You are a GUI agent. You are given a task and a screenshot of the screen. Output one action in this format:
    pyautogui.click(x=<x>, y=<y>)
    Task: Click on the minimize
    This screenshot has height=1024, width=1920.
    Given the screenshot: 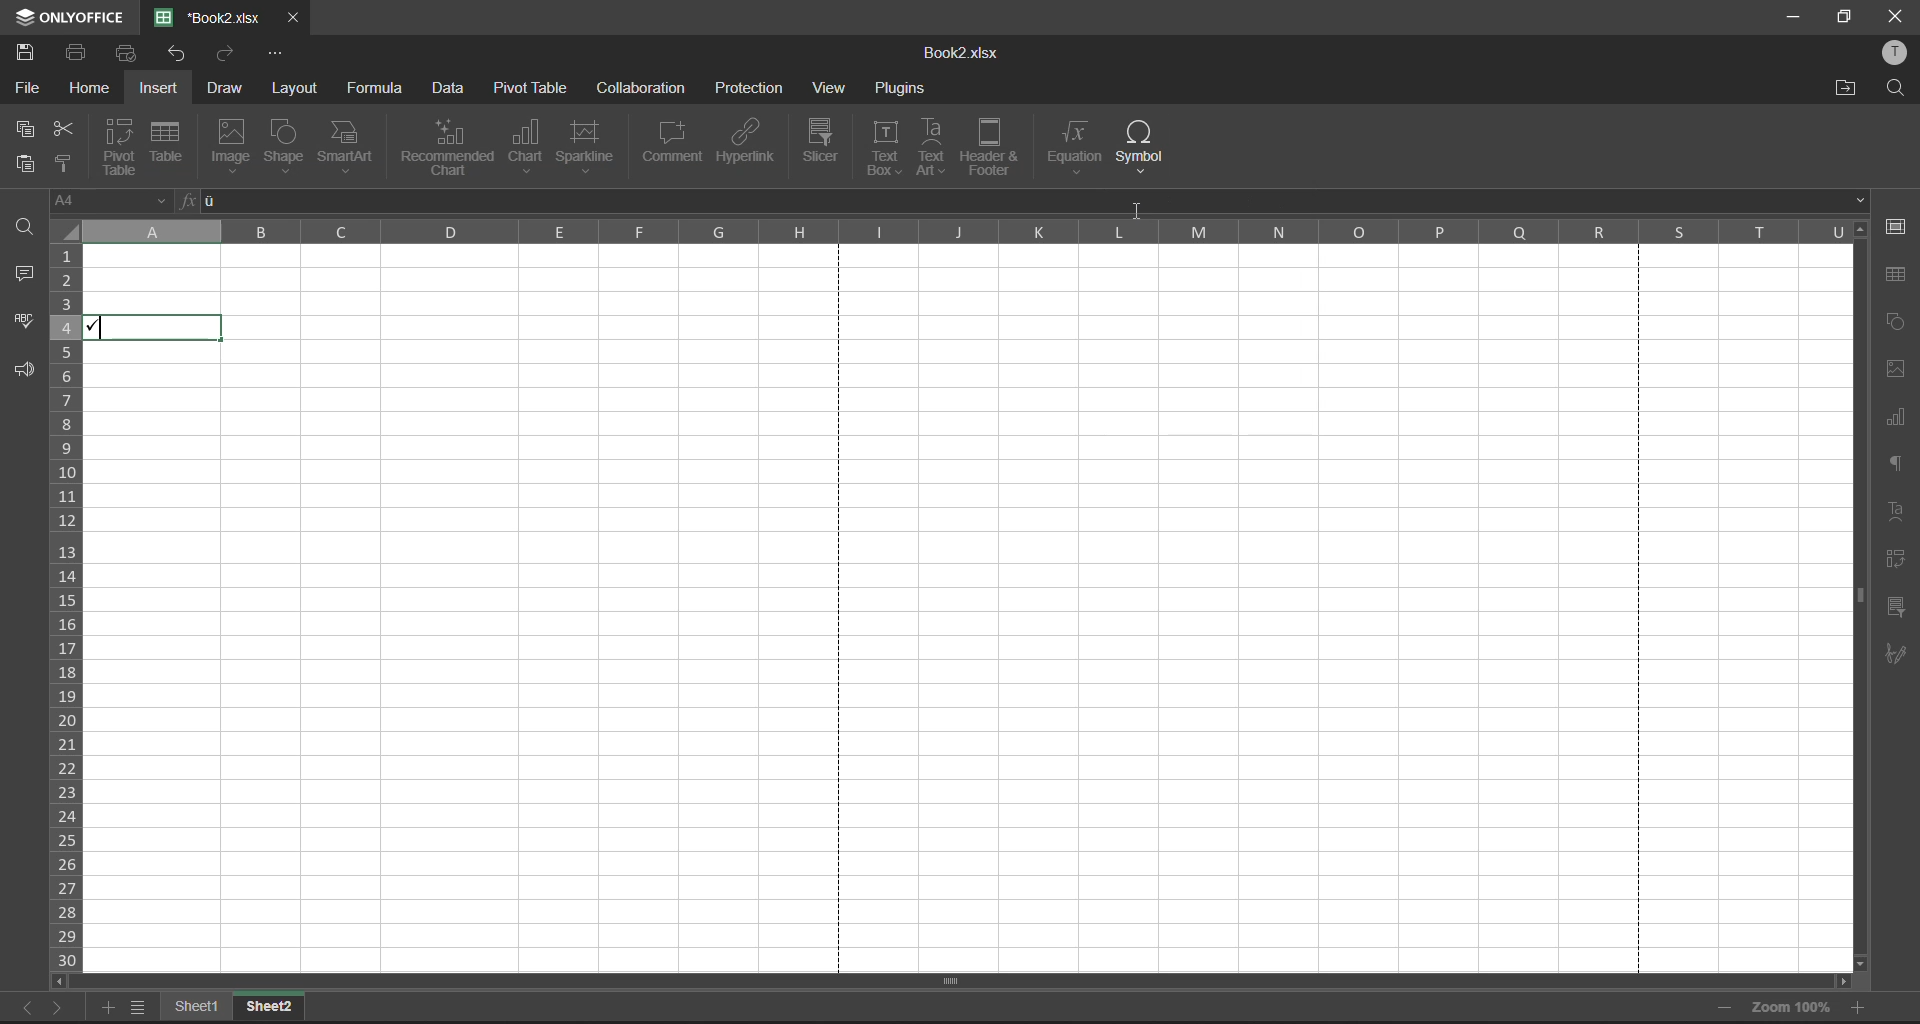 What is the action you would take?
    pyautogui.click(x=1788, y=14)
    